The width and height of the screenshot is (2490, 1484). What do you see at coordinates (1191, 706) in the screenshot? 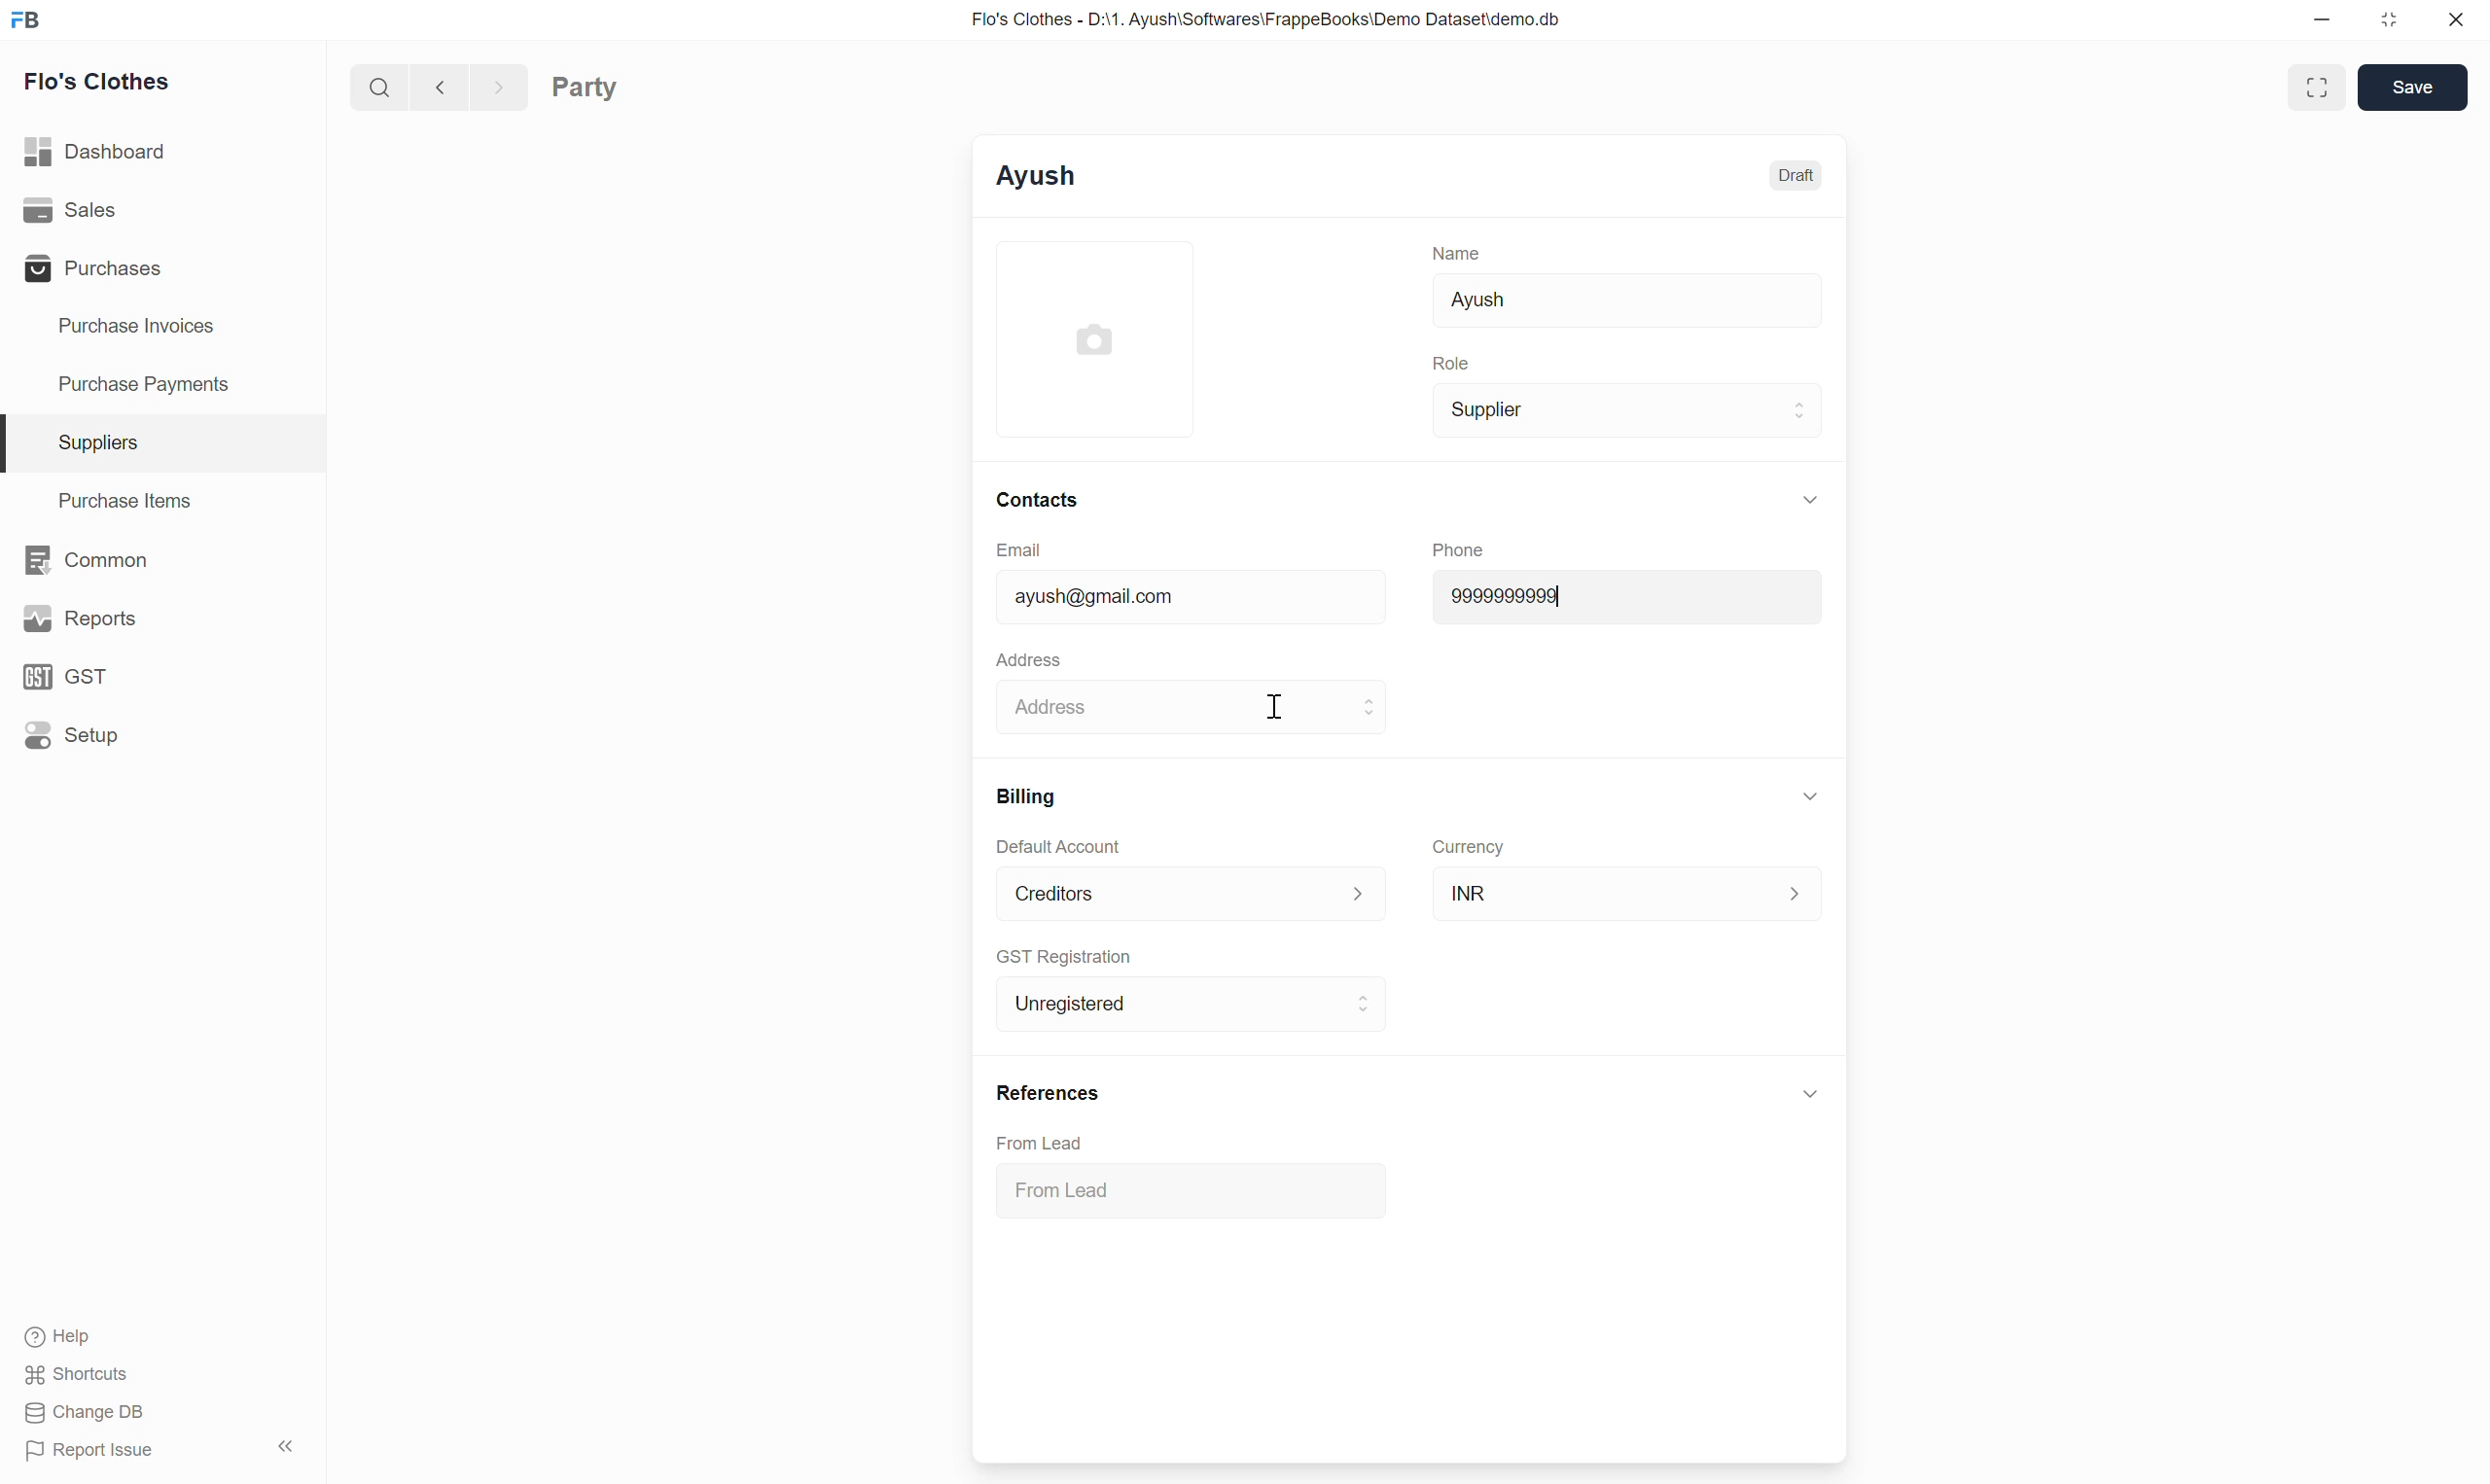
I see `Address` at bounding box center [1191, 706].